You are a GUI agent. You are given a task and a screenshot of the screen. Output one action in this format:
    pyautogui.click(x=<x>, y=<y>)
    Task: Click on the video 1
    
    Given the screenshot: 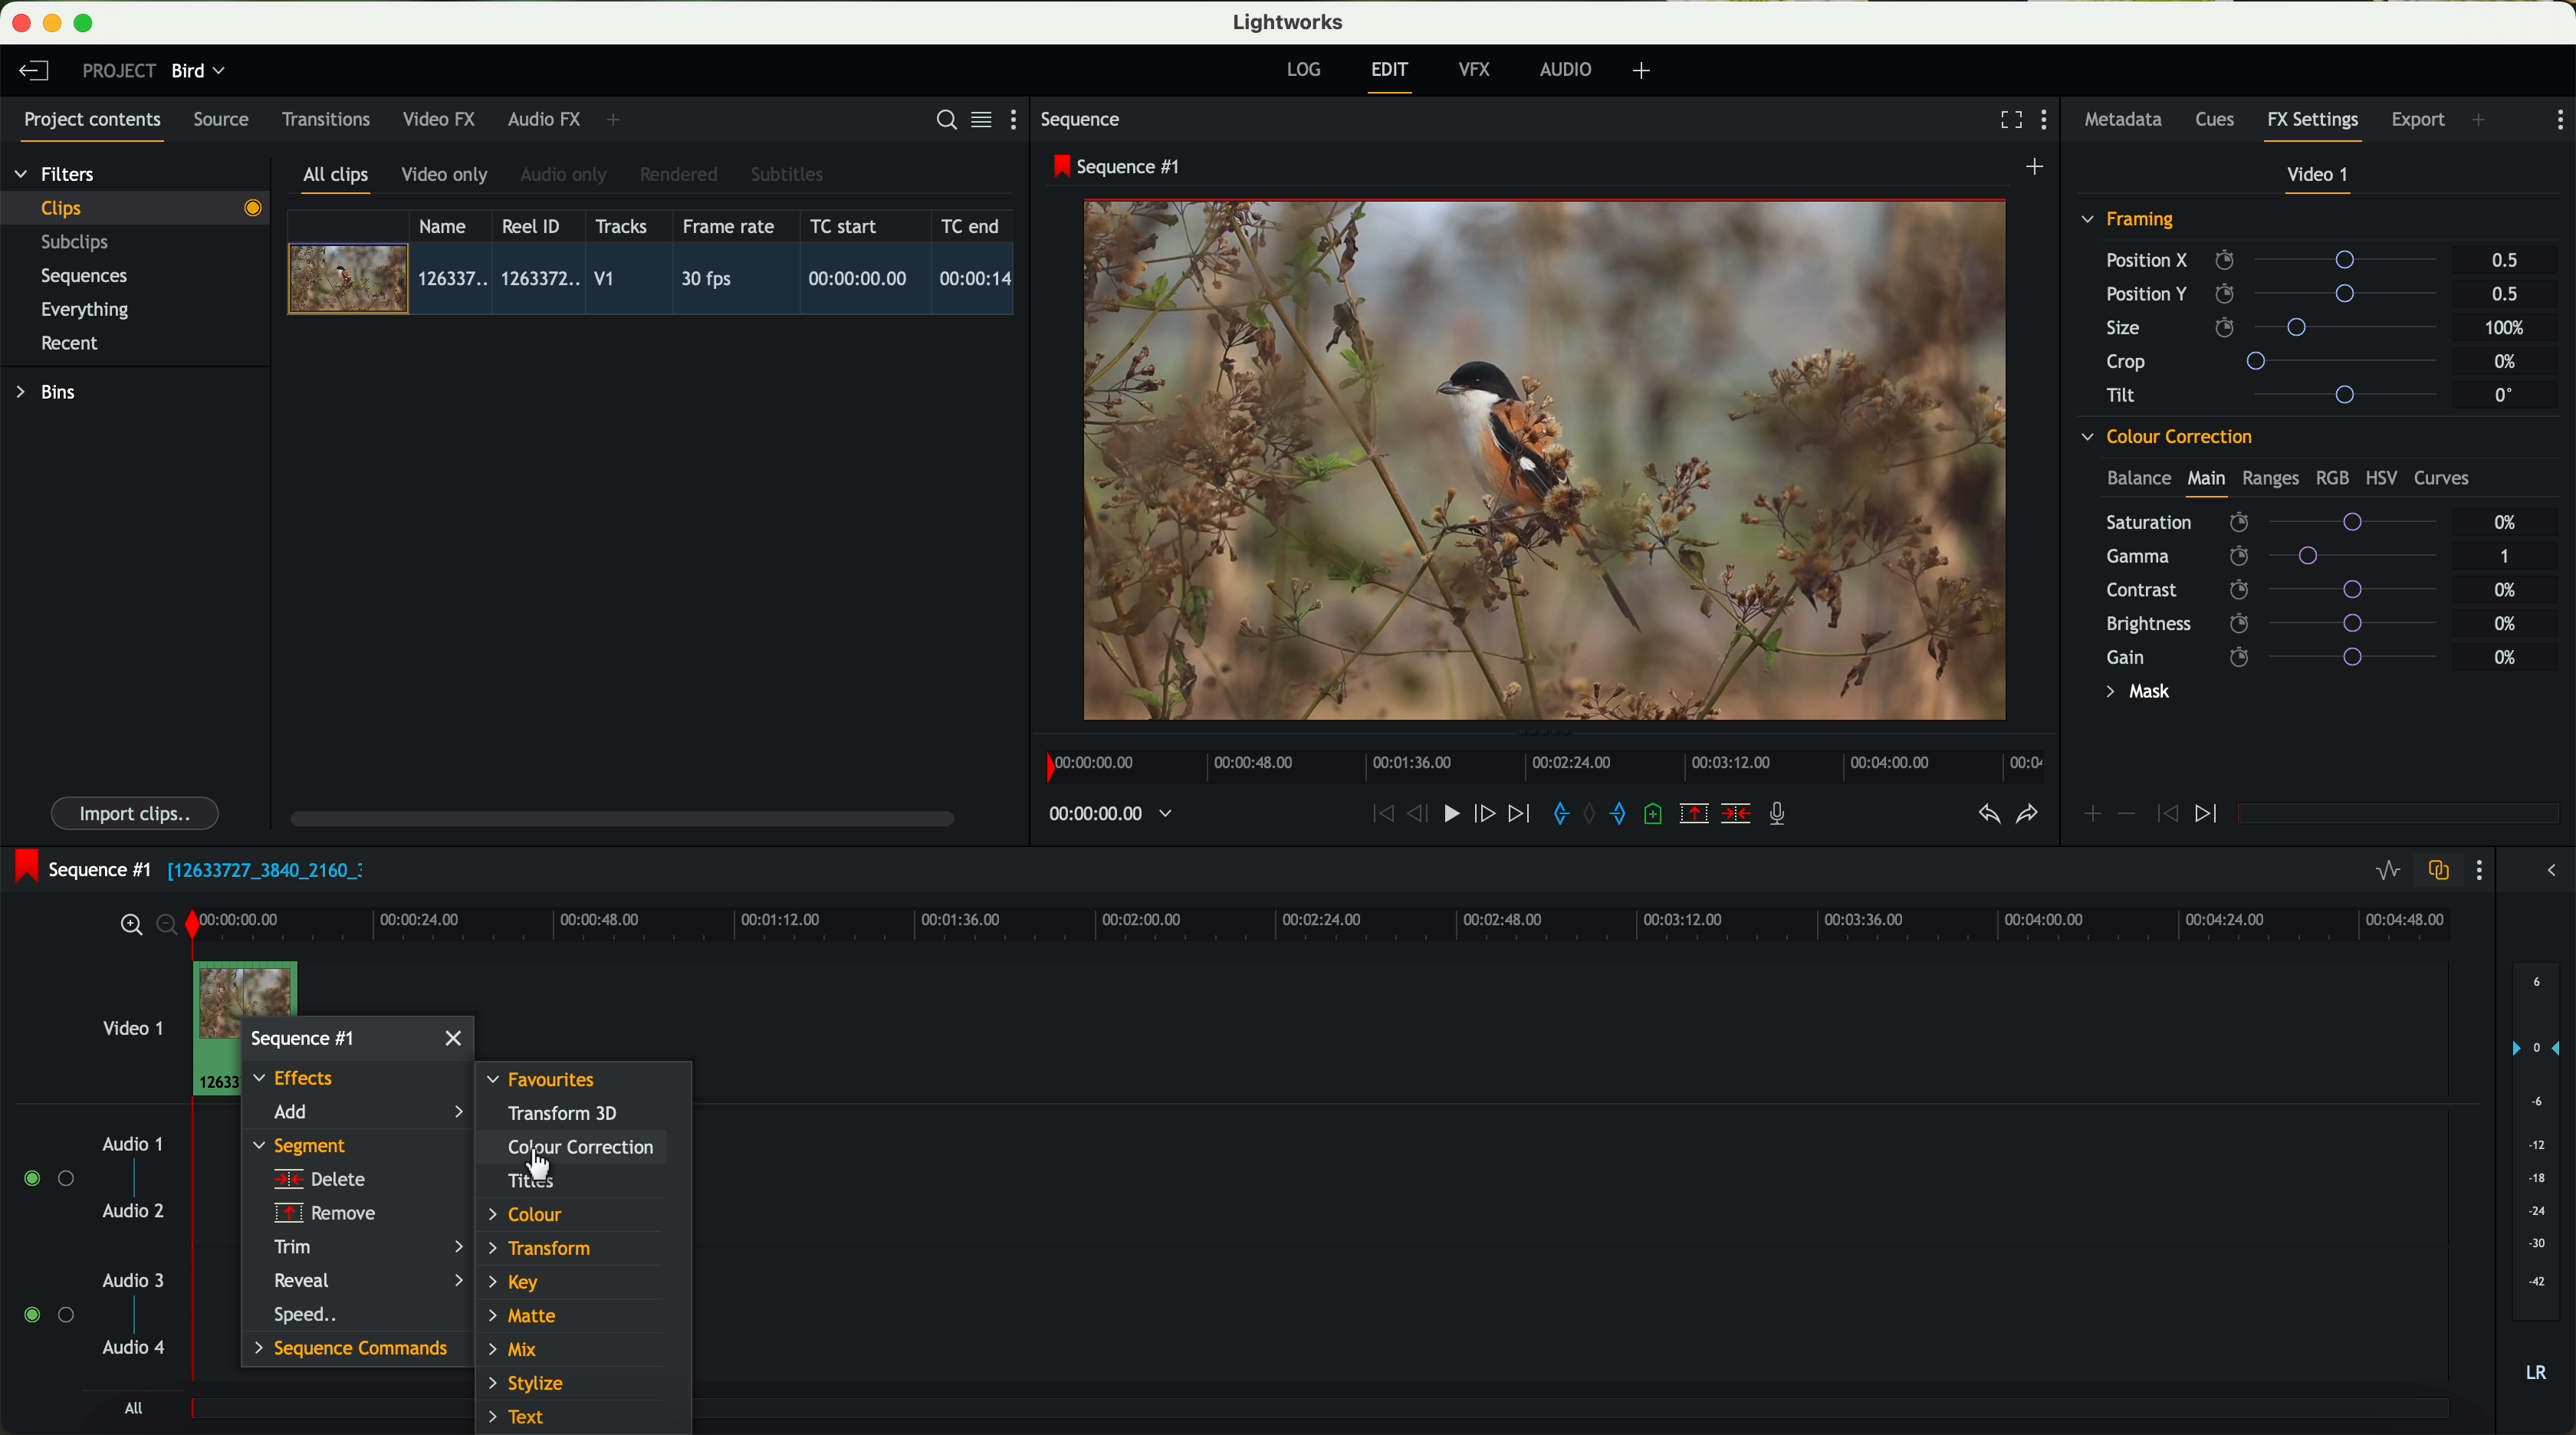 What is the action you would take?
    pyautogui.click(x=2320, y=179)
    